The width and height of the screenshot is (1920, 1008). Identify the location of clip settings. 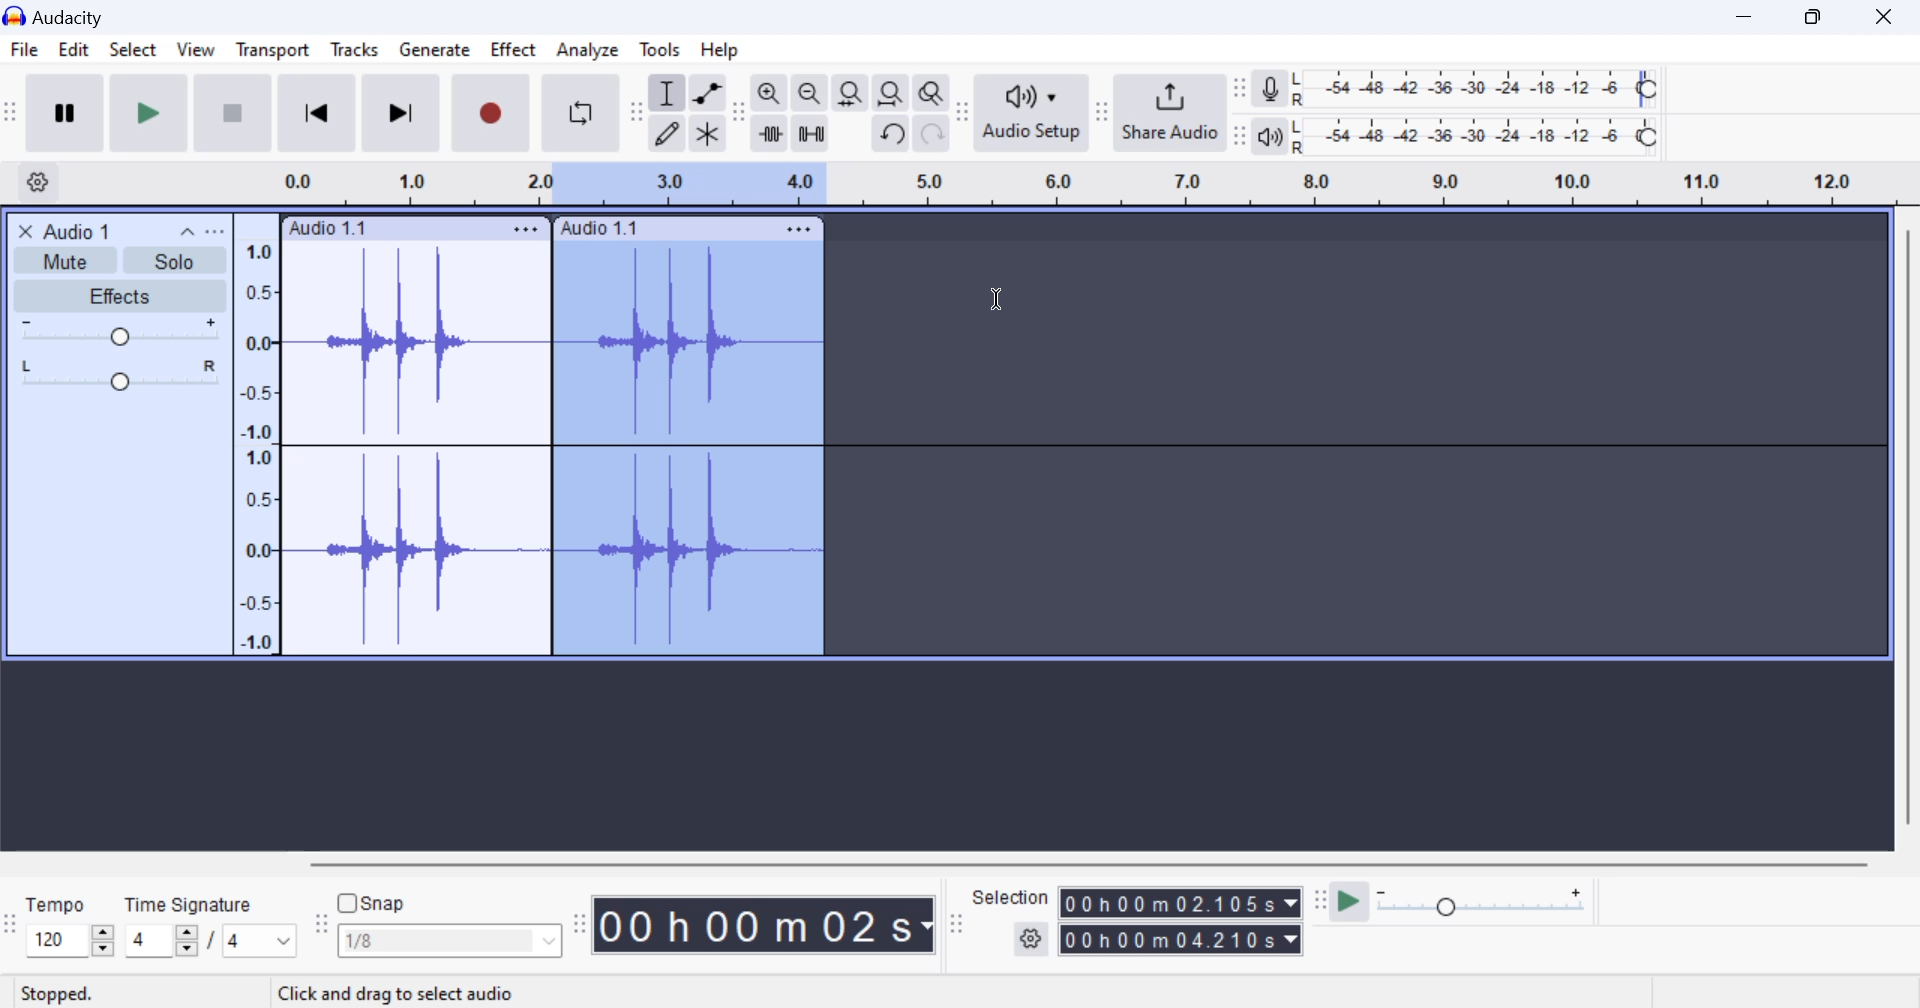
(803, 228).